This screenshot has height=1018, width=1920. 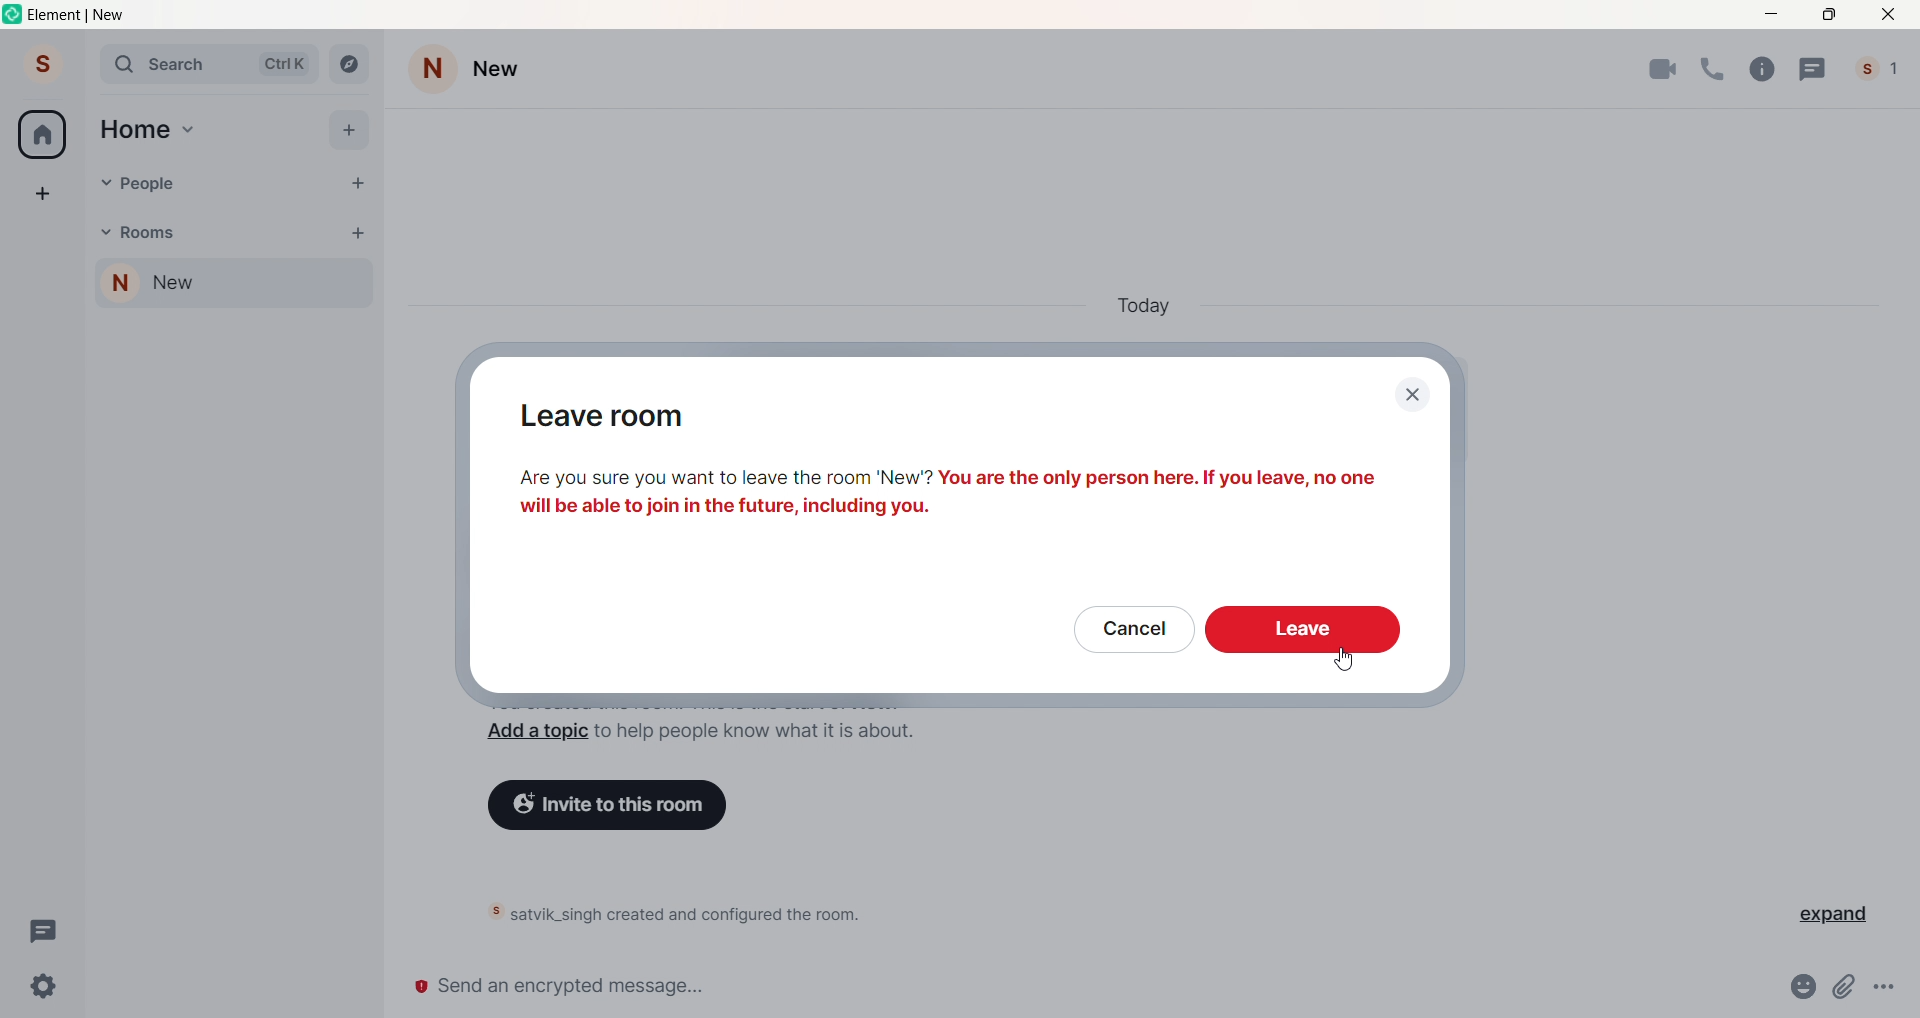 What do you see at coordinates (41, 190) in the screenshot?
I see `Create a Space` at bounding box center [41, 190].